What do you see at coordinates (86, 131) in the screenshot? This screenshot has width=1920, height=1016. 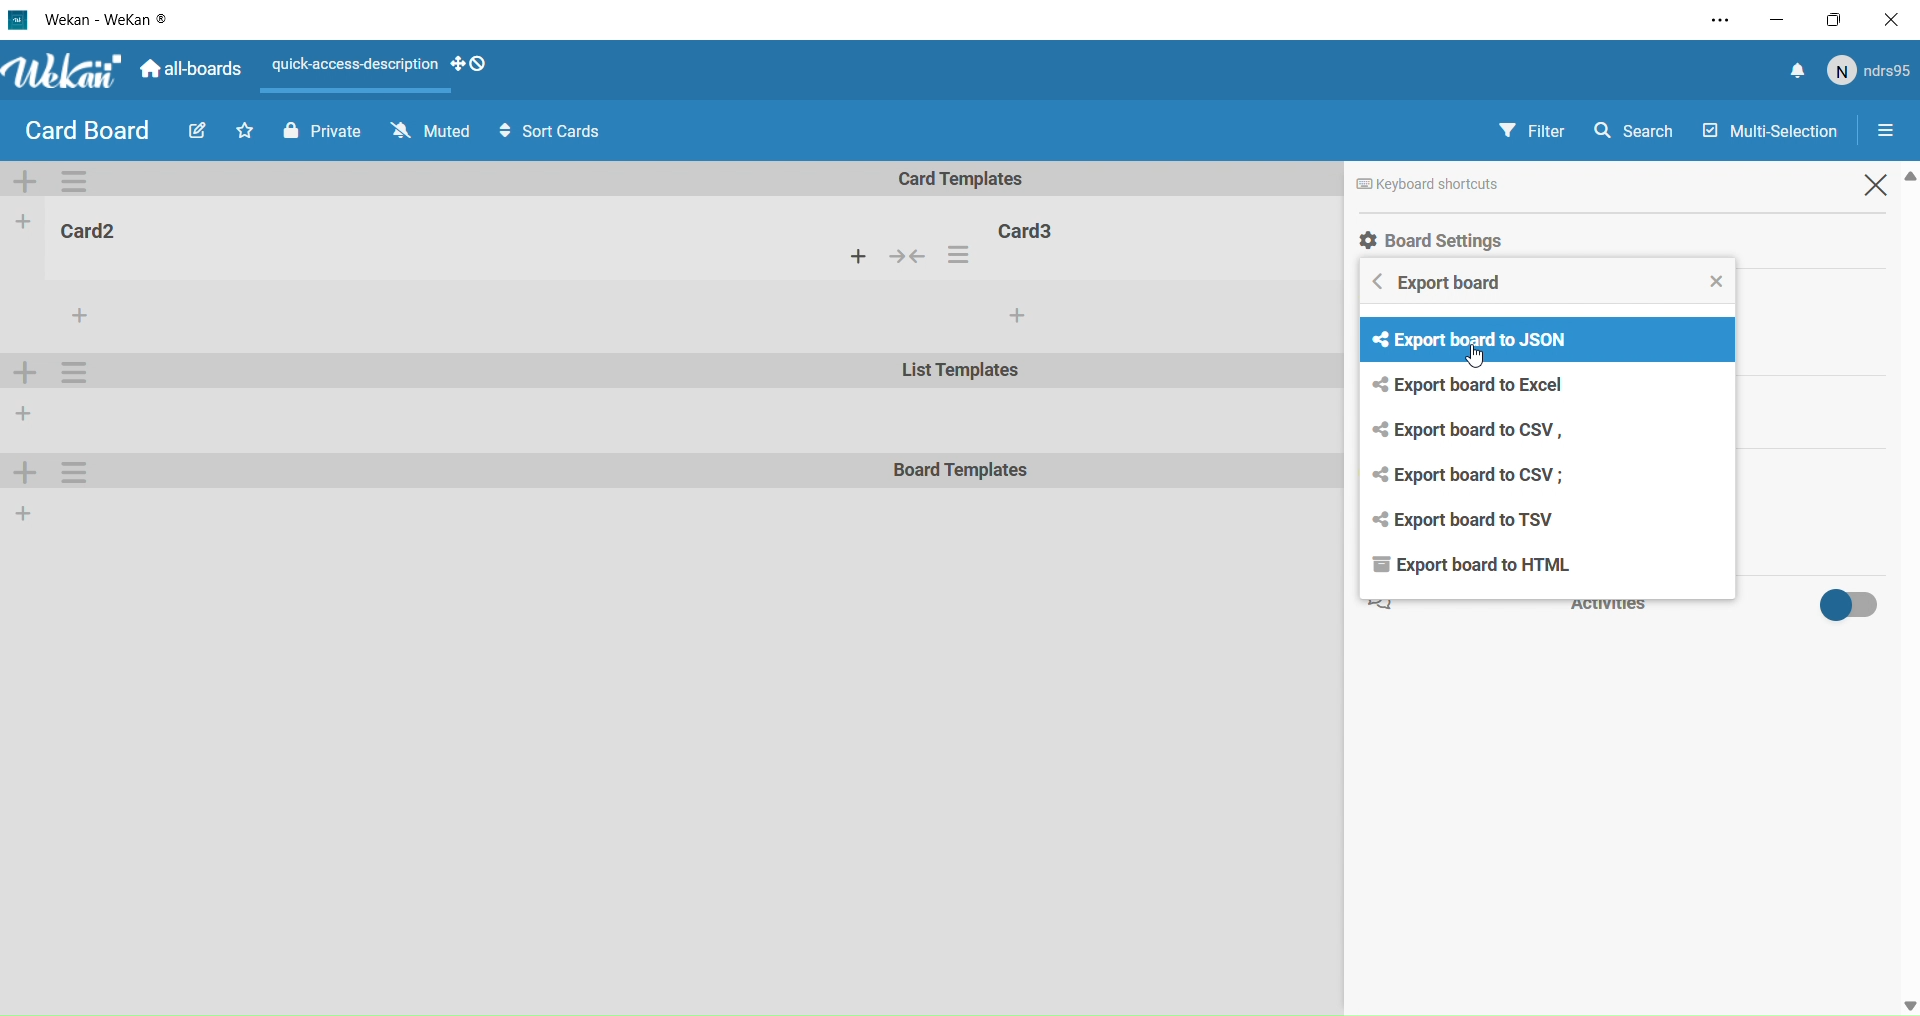 I see `Card board` at bounding box center [86, 131].